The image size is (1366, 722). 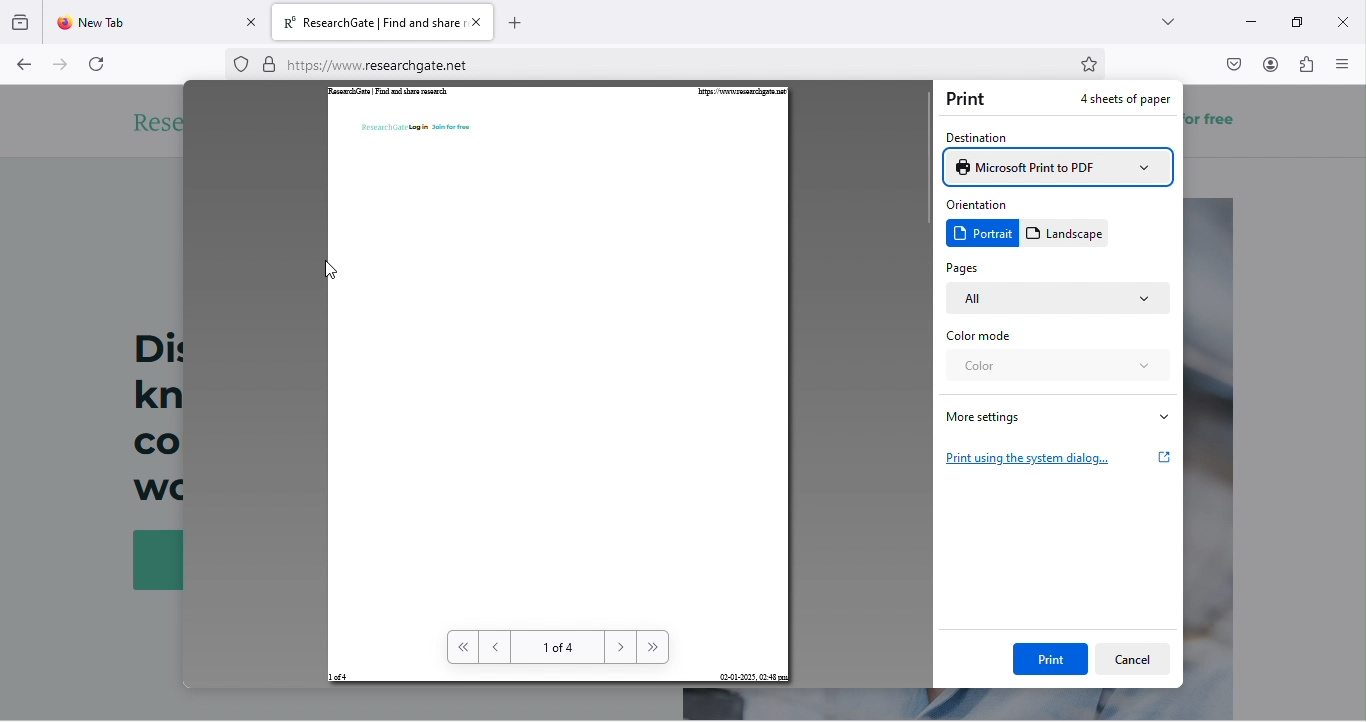 I want to click on destination, so click(x=987, y=135).